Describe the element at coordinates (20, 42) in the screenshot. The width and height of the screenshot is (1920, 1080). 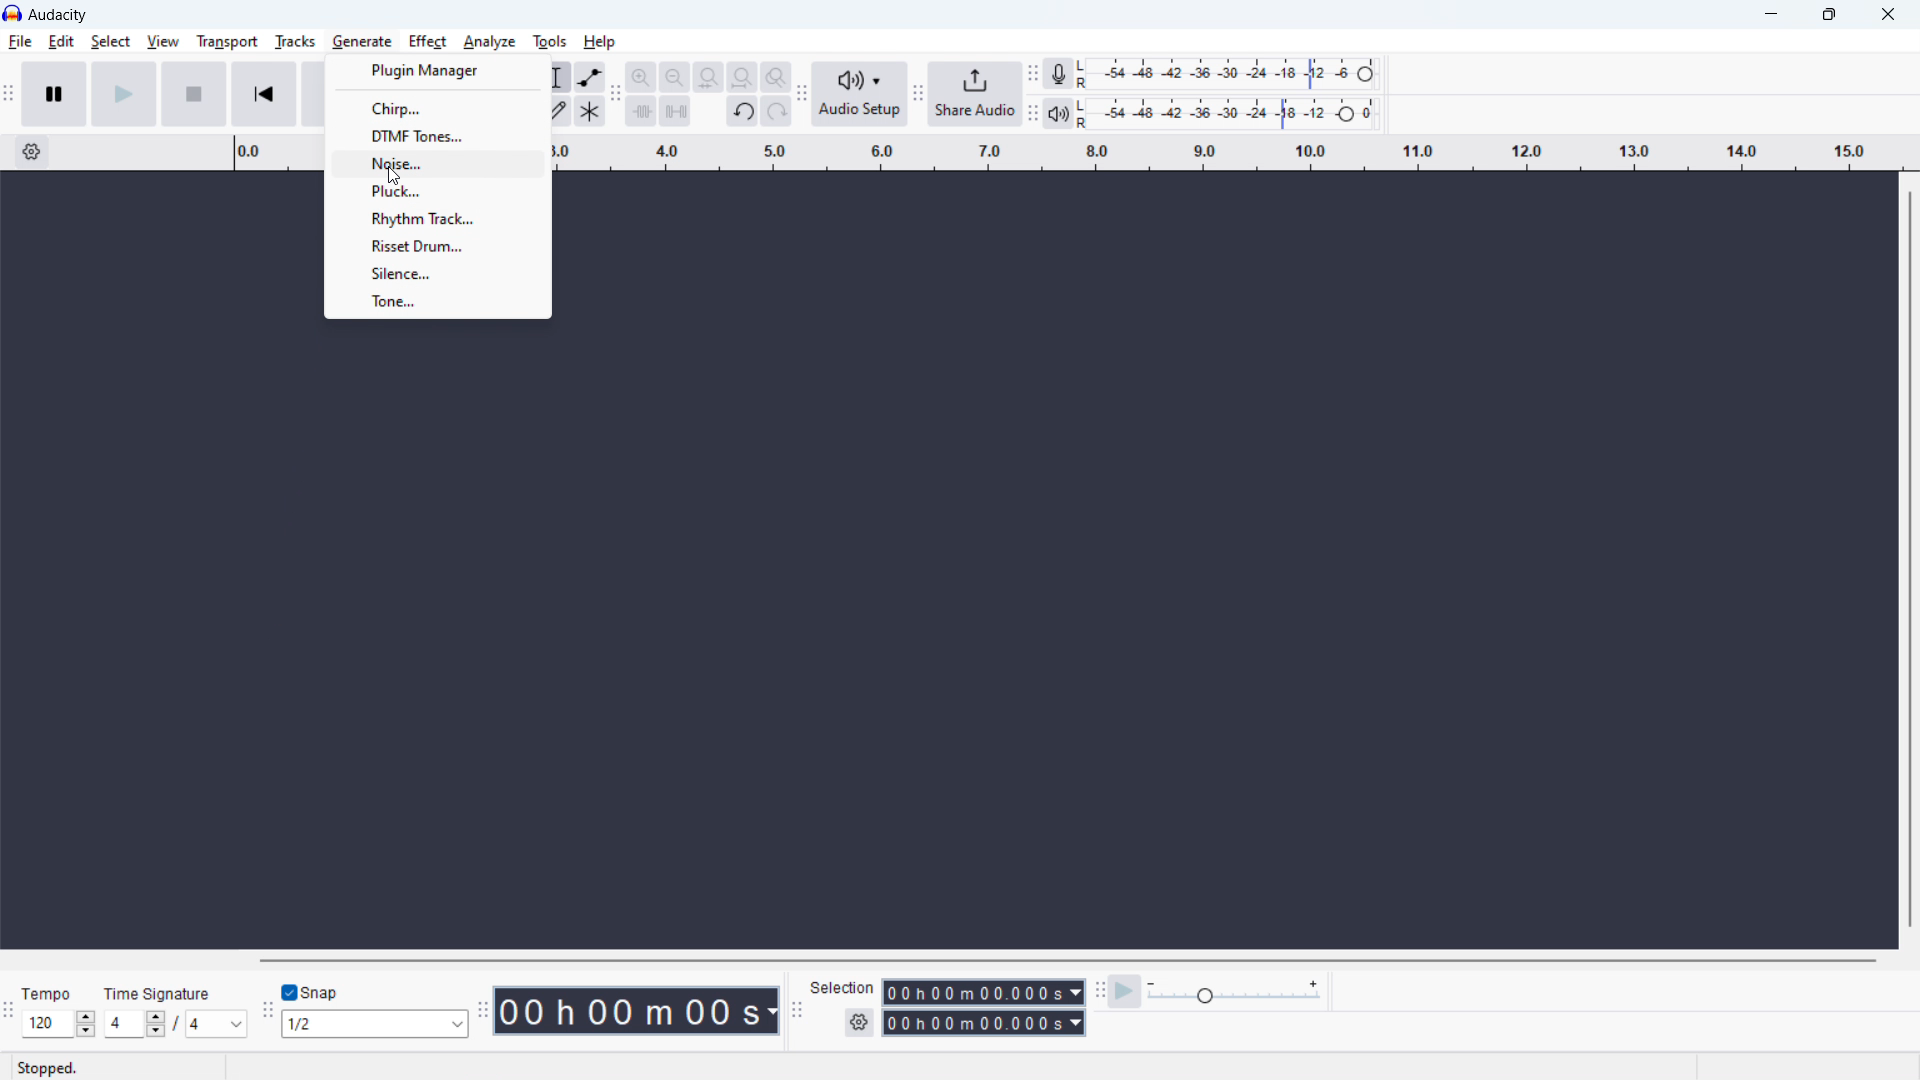
I see `file` at that location.